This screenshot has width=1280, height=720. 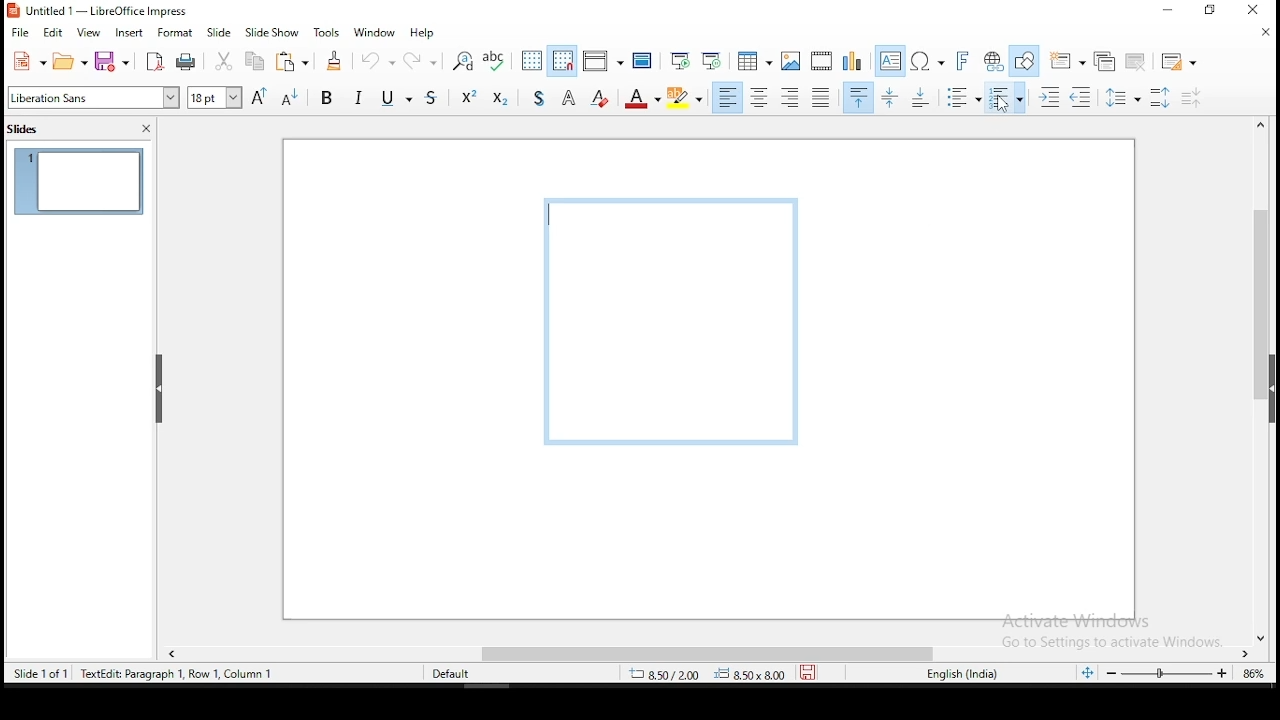 I want to click on scroll bar, so click(x=714, y=653).